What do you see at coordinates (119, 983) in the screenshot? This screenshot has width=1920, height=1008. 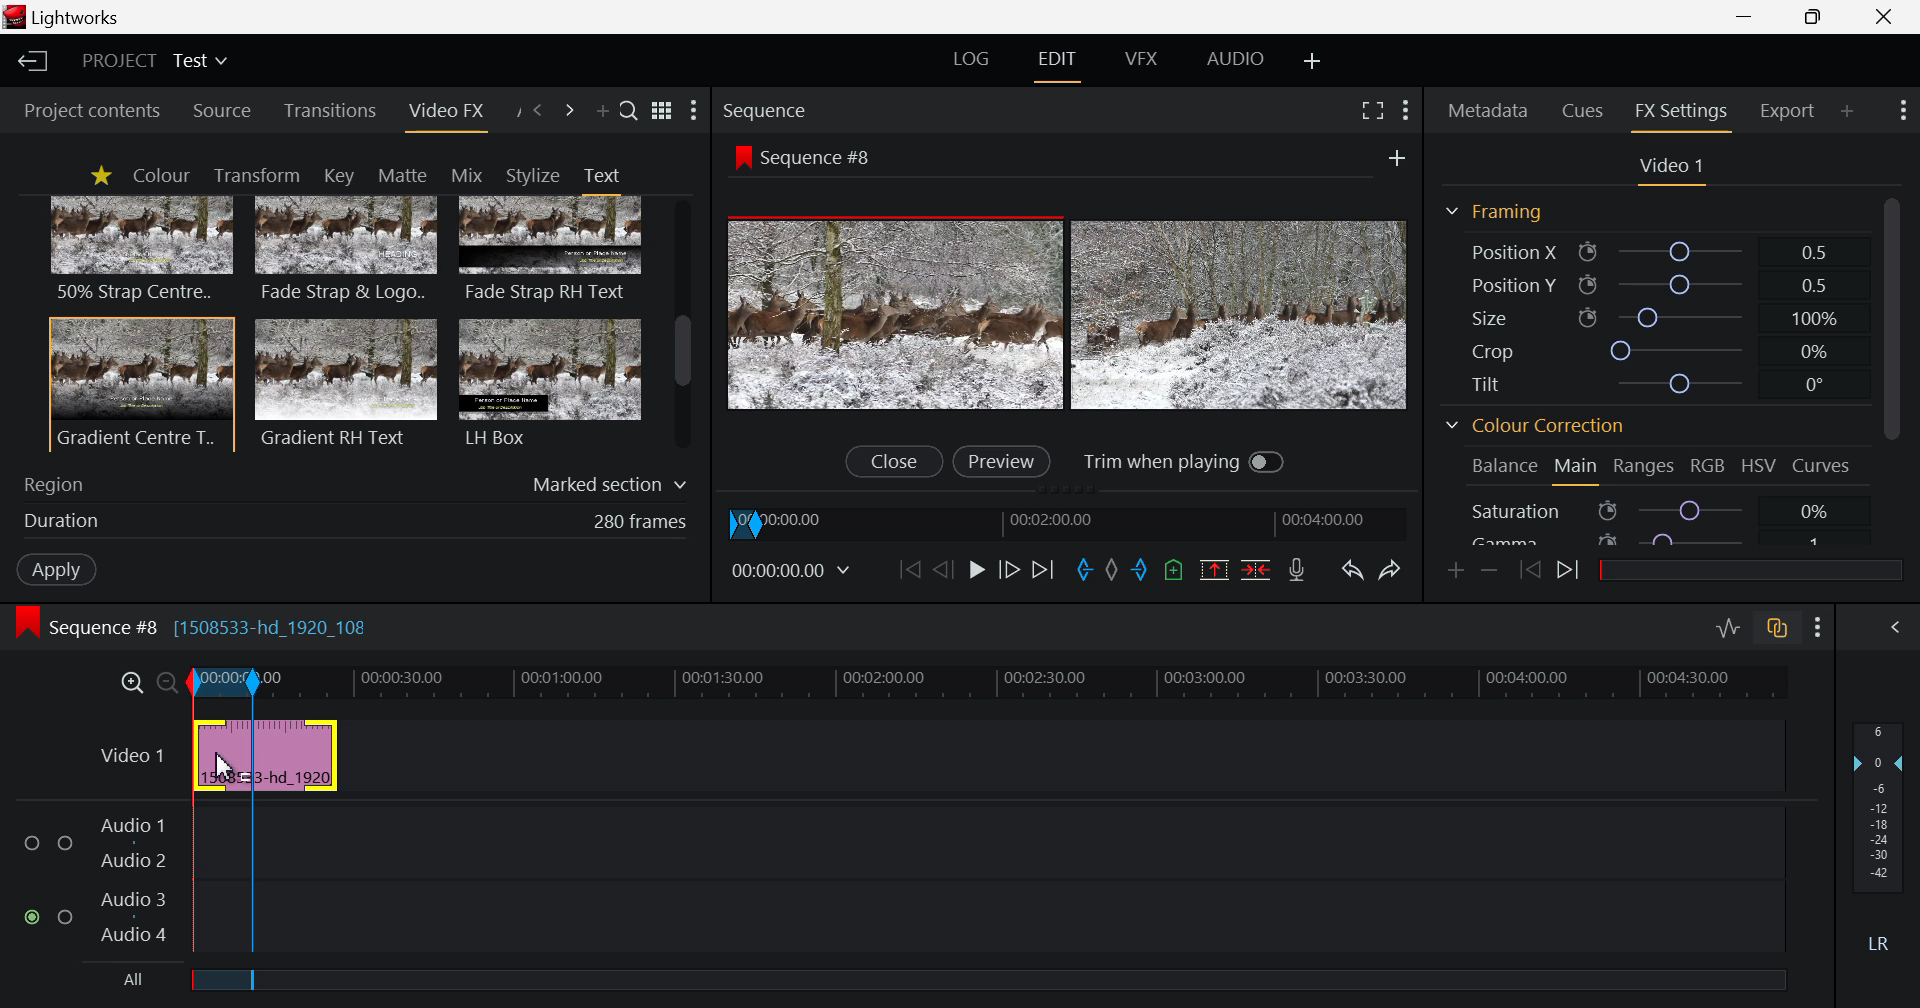 I see `All` at bounding box center [119, 983].